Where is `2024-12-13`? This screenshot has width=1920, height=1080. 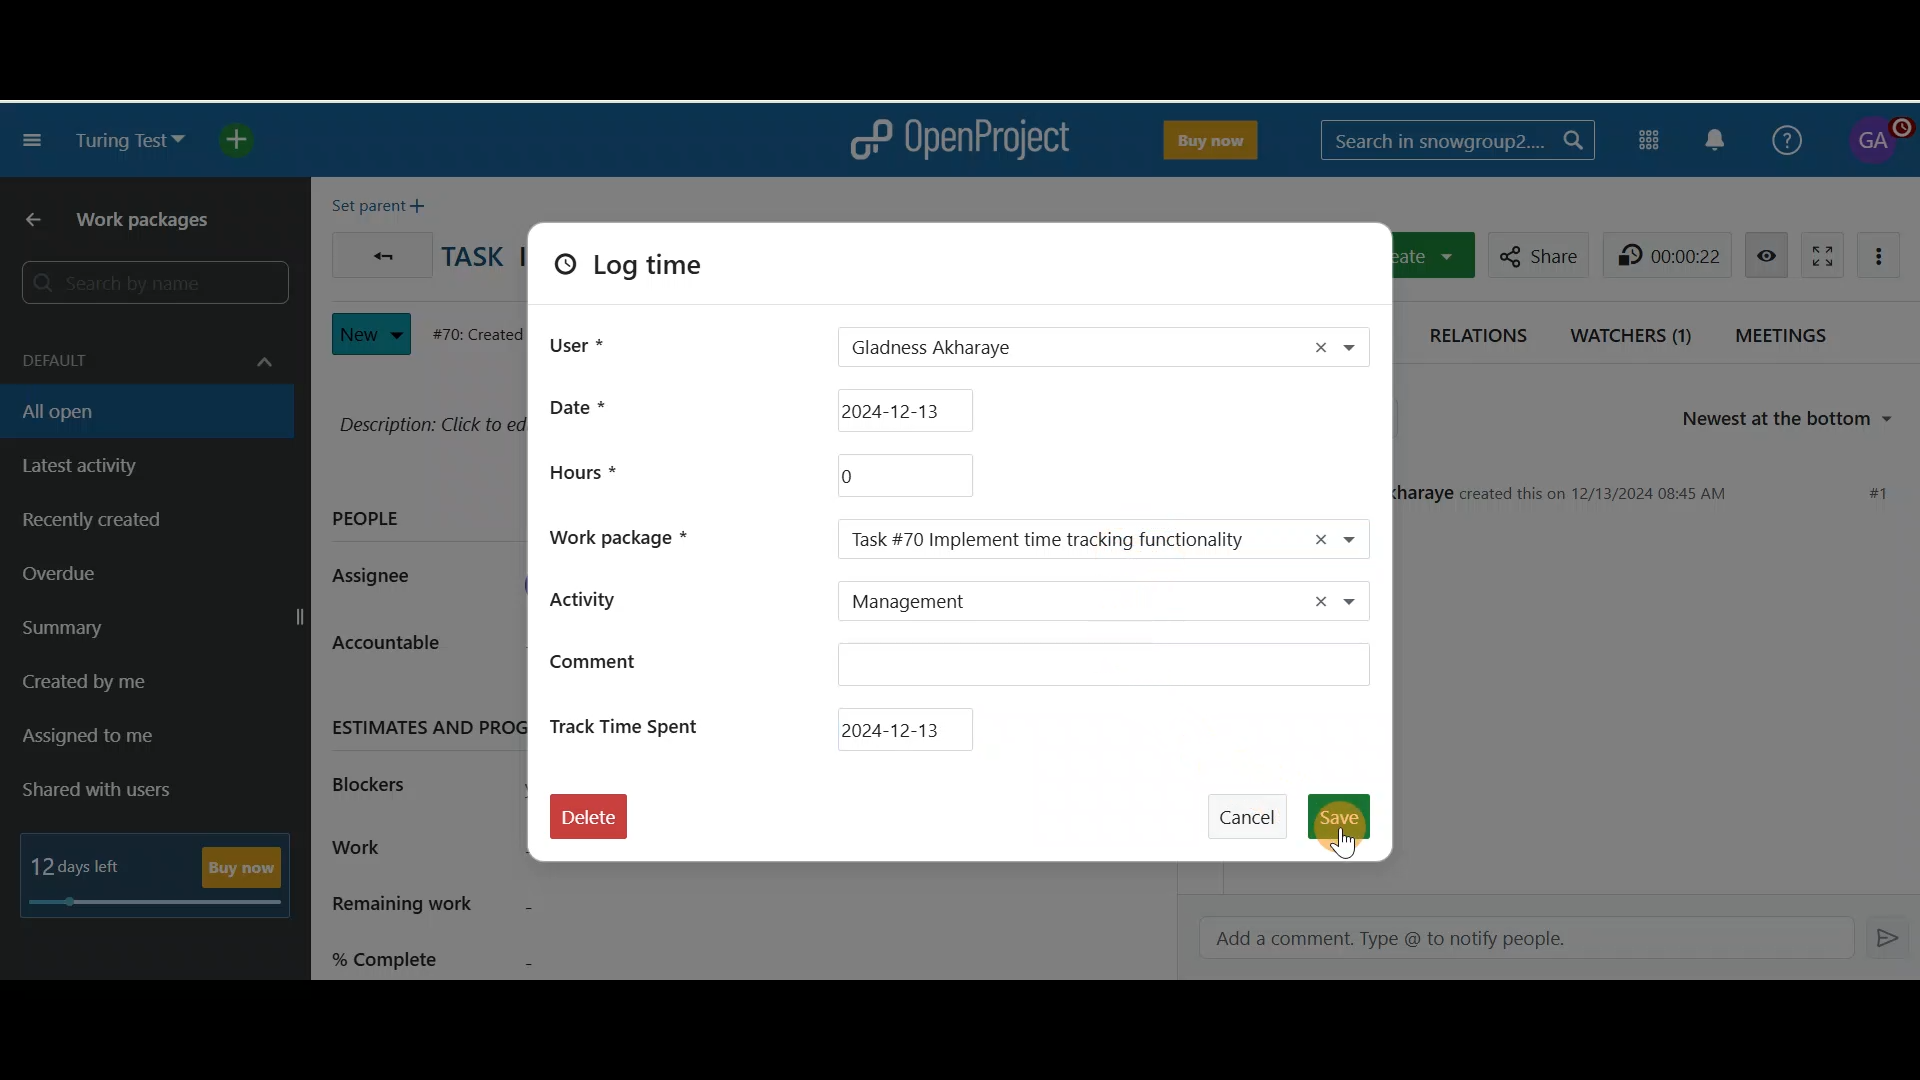
2024-12-13 is located at coordinates (908, 727).